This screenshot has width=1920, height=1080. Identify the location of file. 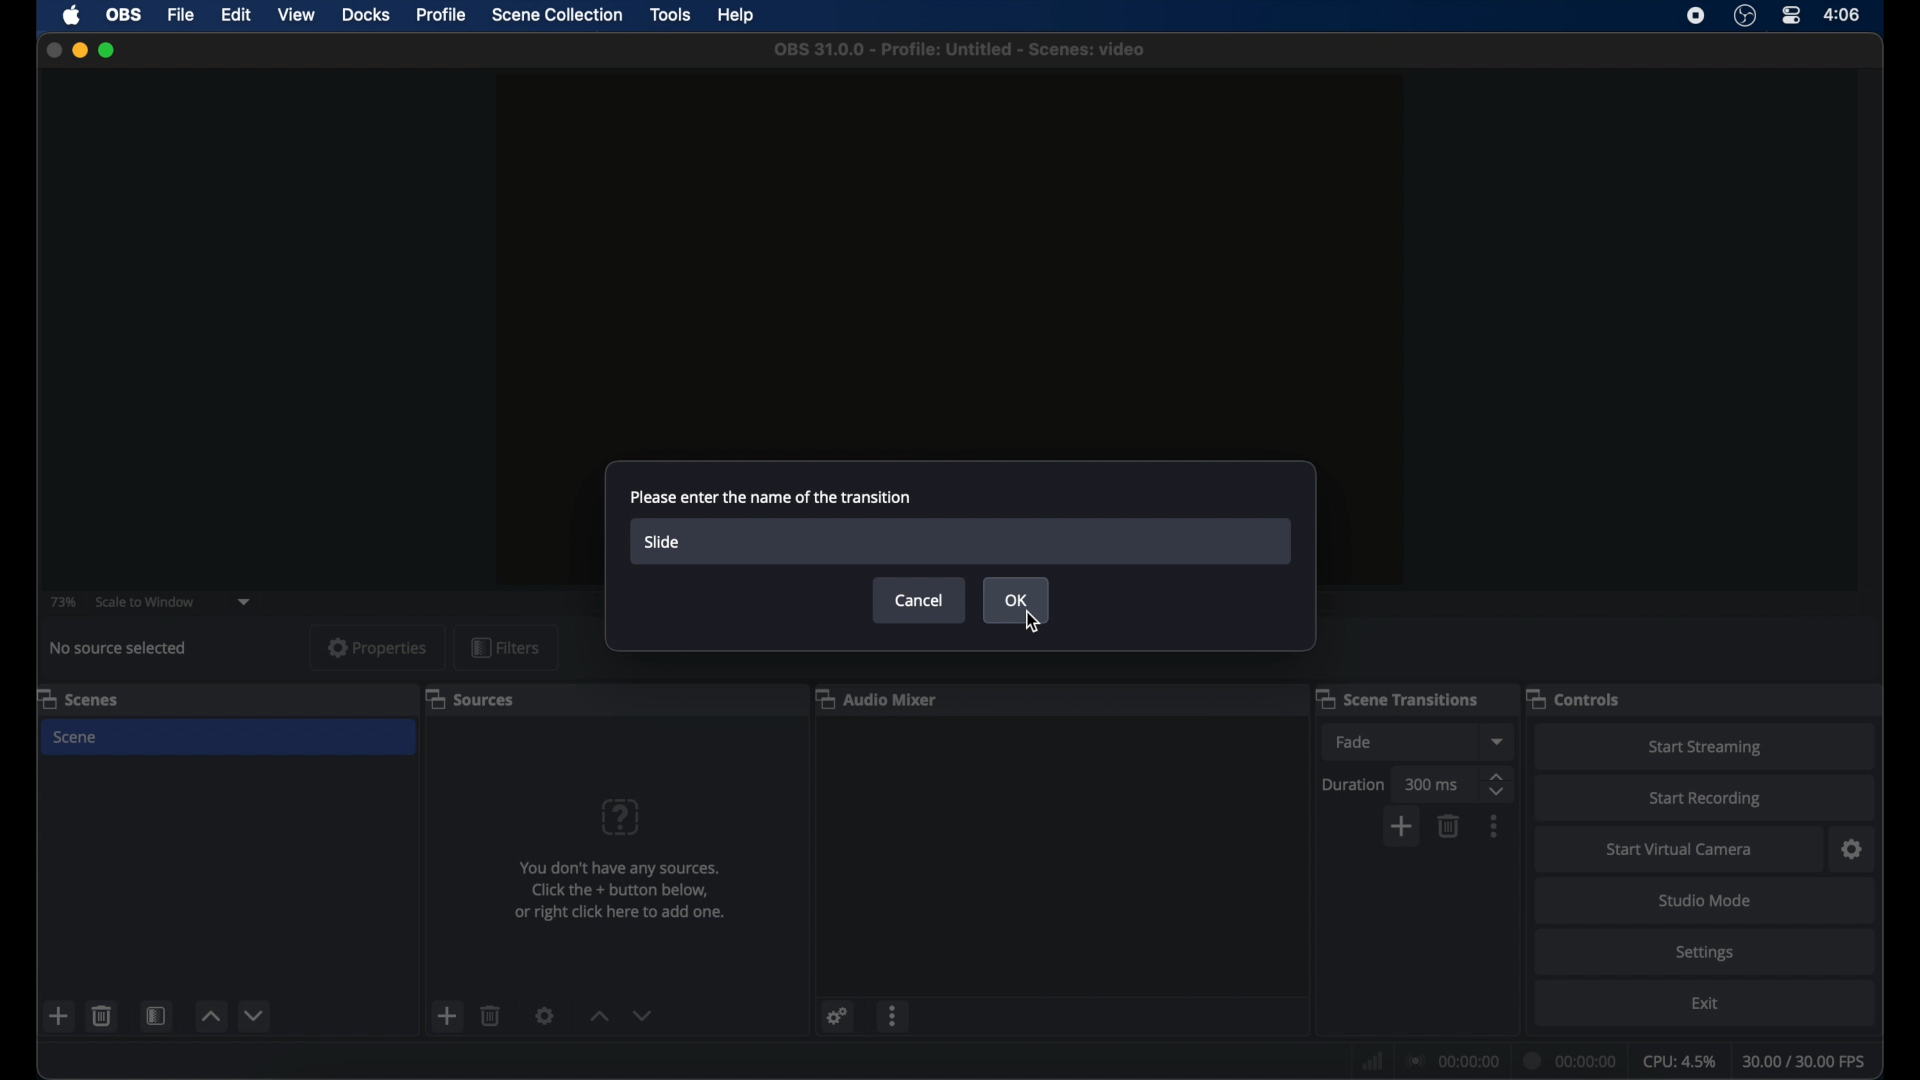
(181, 15).